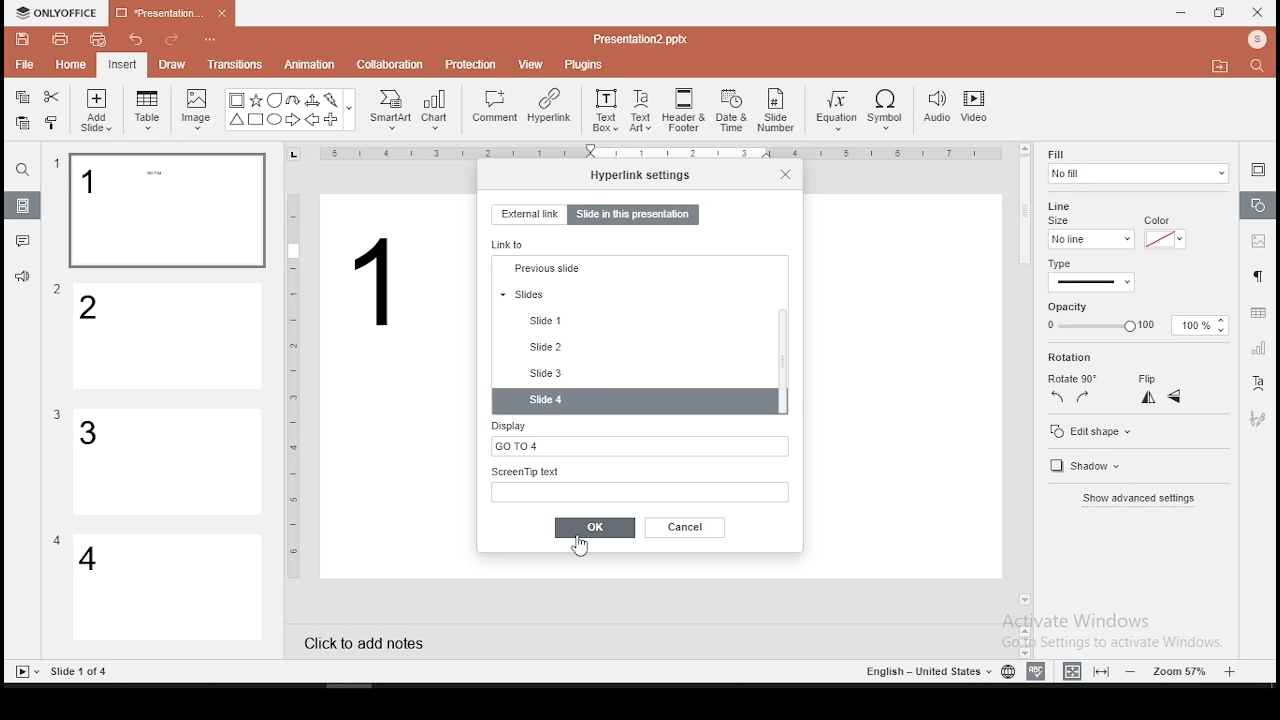 Image resolution: width=1280 pixels, height=720 pixels. Describe the element at coordinates (58, 290) in the screenshot. I see `` at that location.